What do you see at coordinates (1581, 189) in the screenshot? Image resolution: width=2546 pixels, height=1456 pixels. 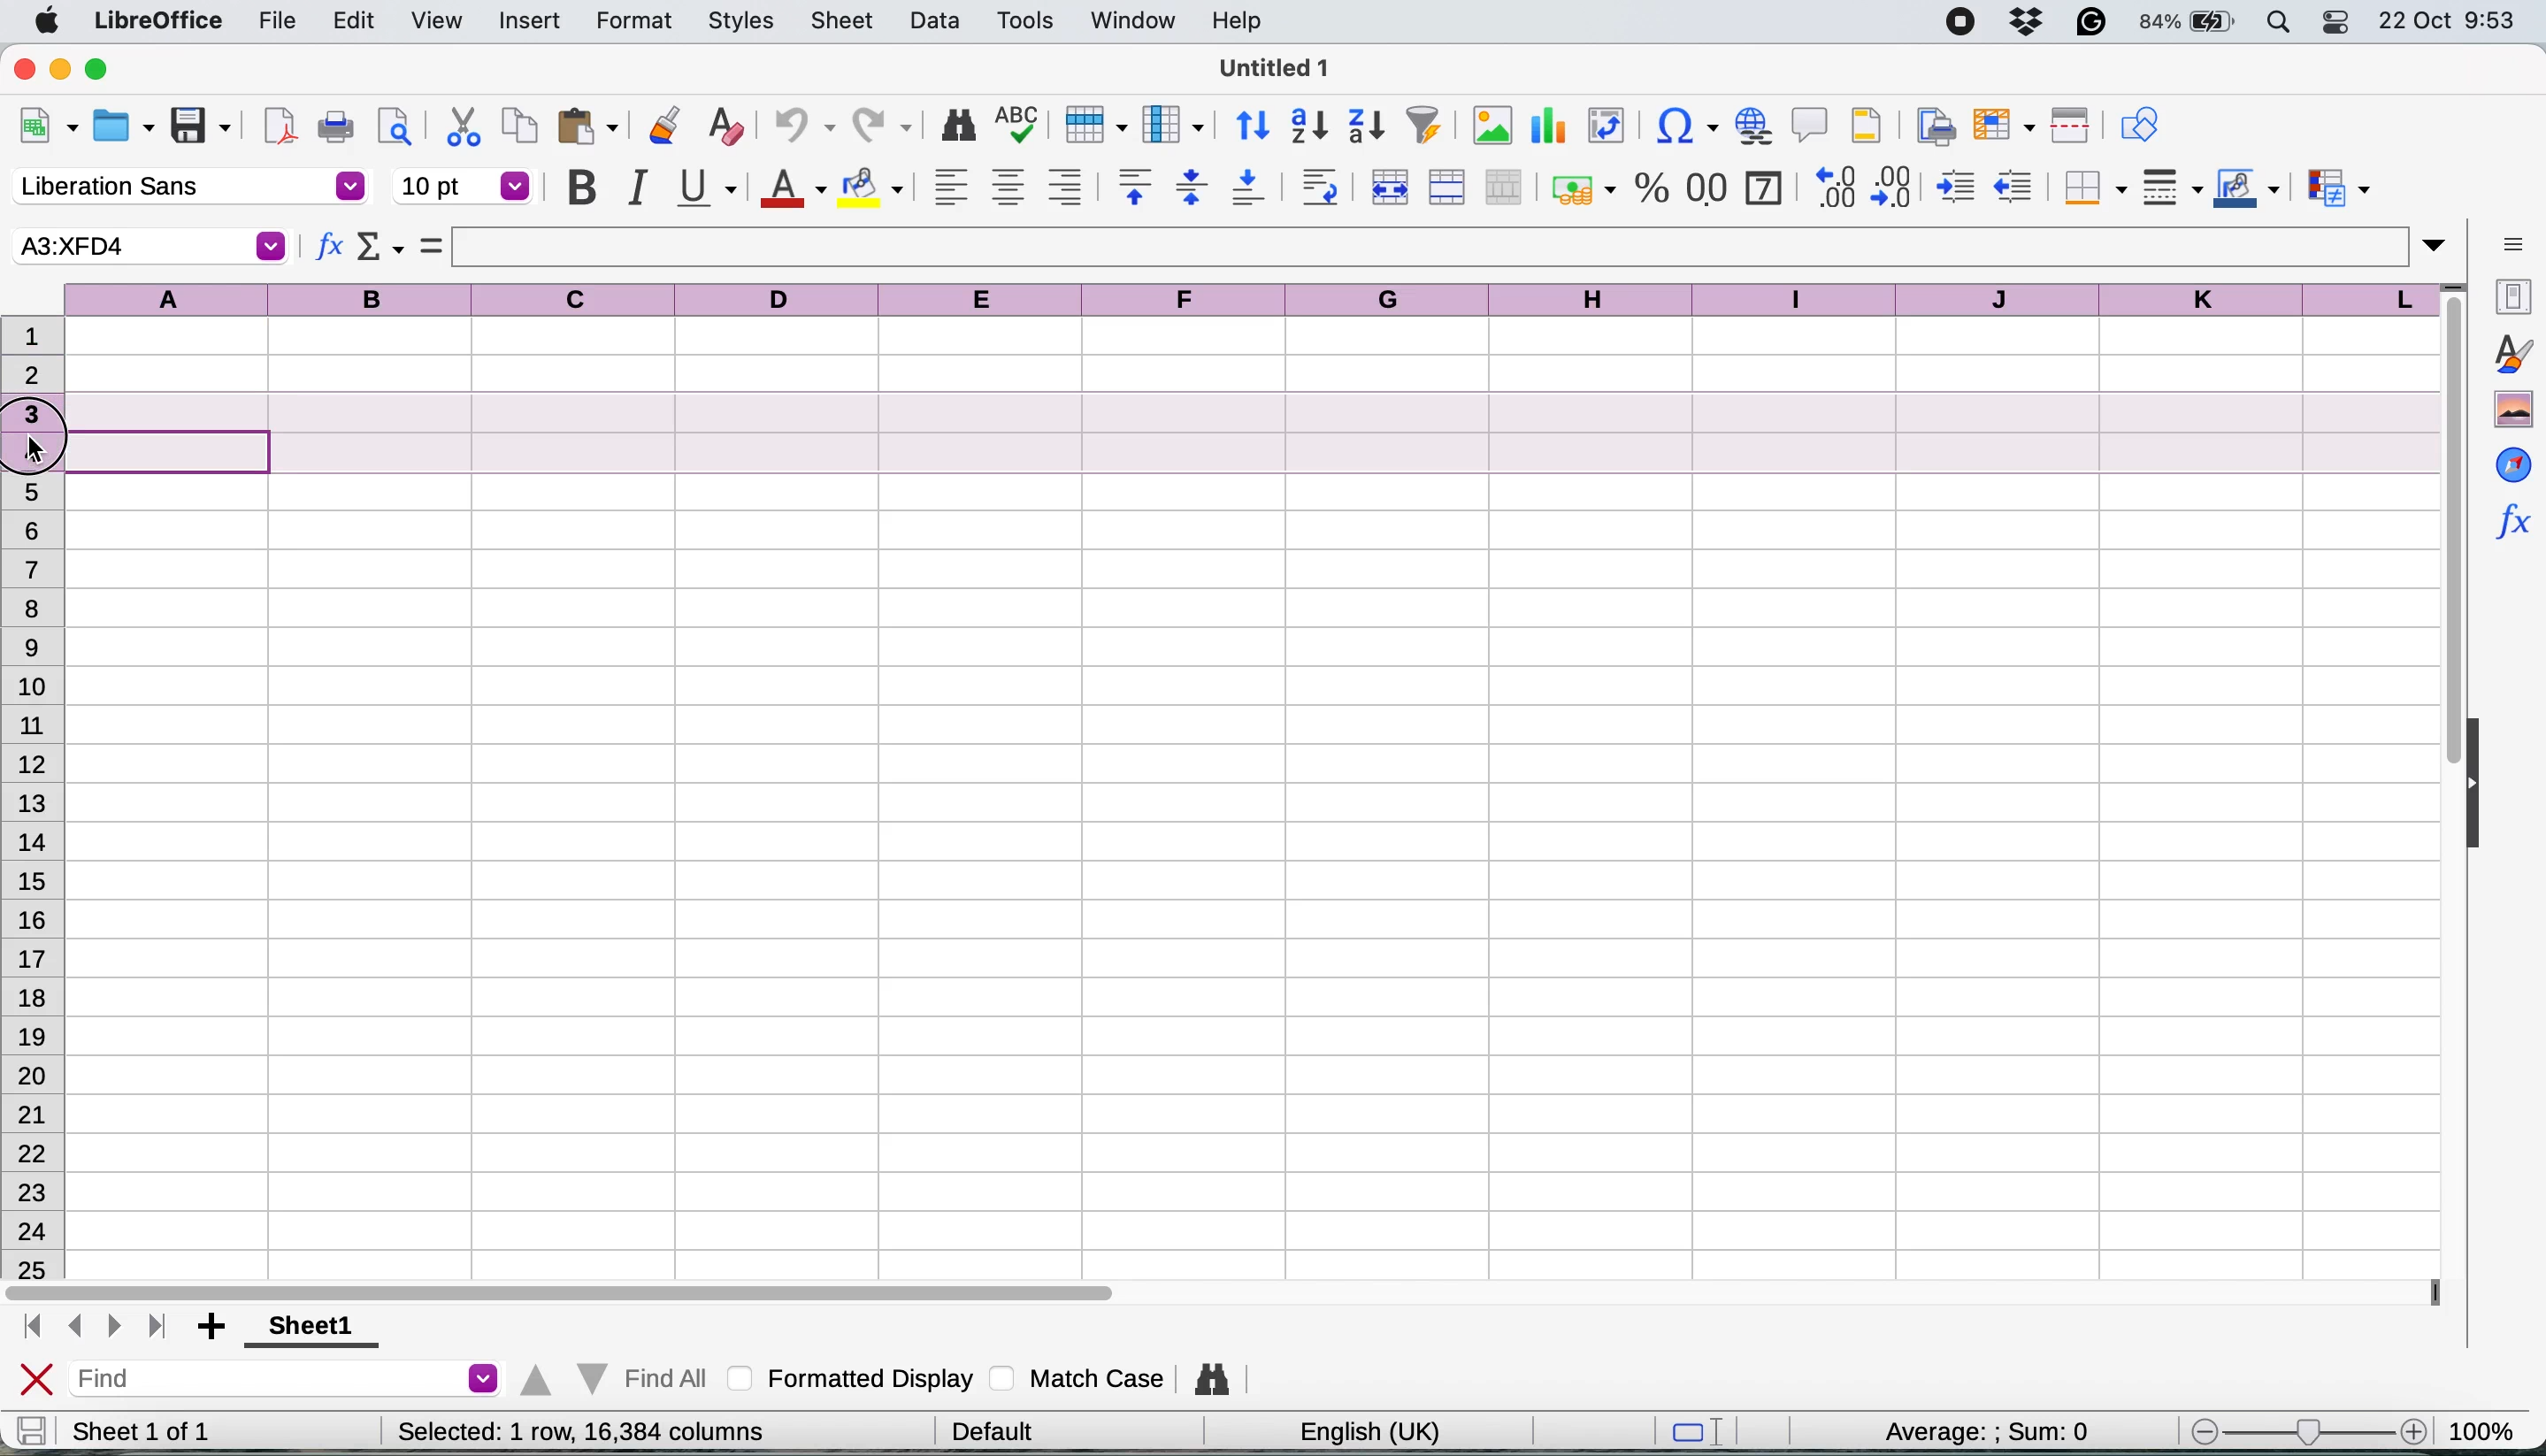 I see `format as currency` at bounding box center [1581, 189].